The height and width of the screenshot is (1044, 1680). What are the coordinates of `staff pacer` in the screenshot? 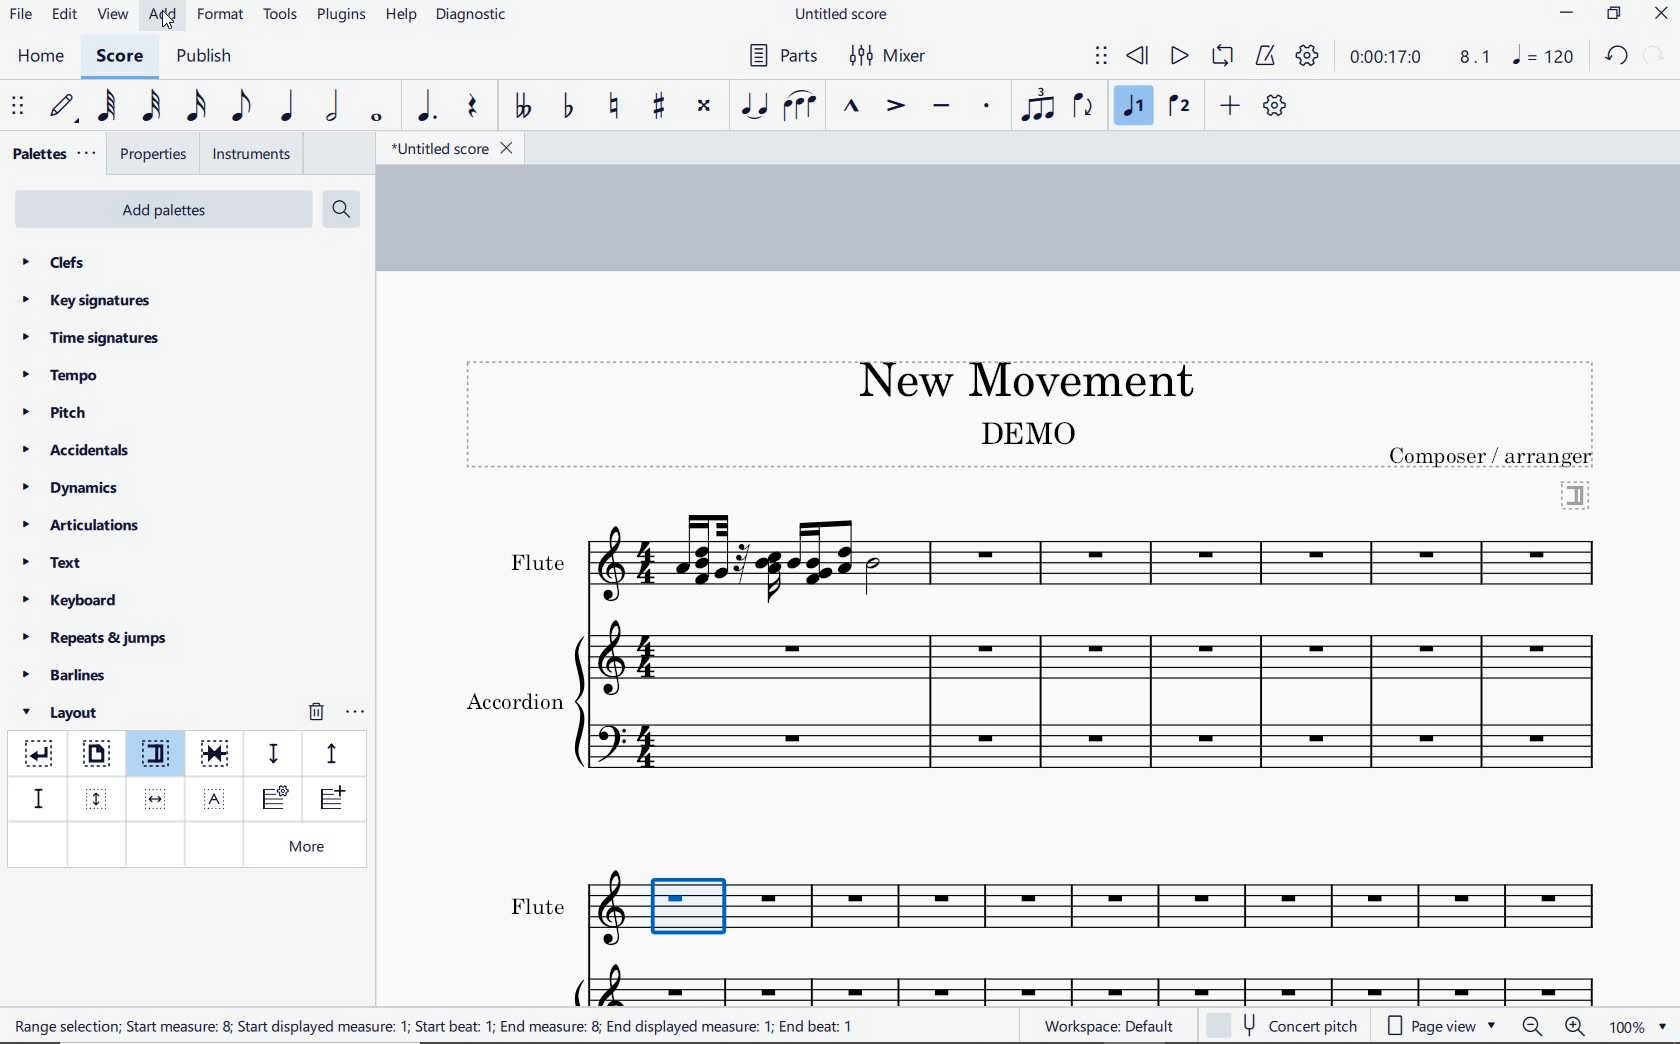 It's located at (329, 752).